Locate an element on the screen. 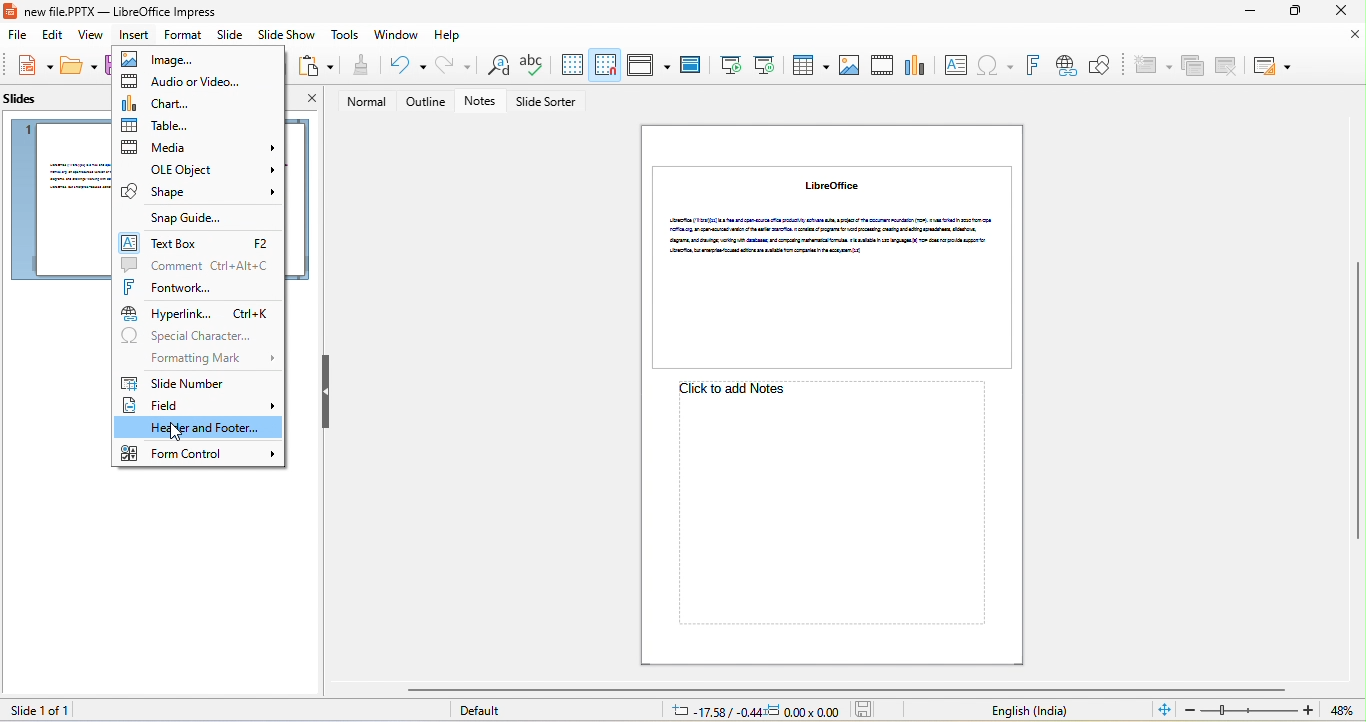 The height and width of the screenshot is (722, 1366). start from current slide is located at coordinates (764, 64).